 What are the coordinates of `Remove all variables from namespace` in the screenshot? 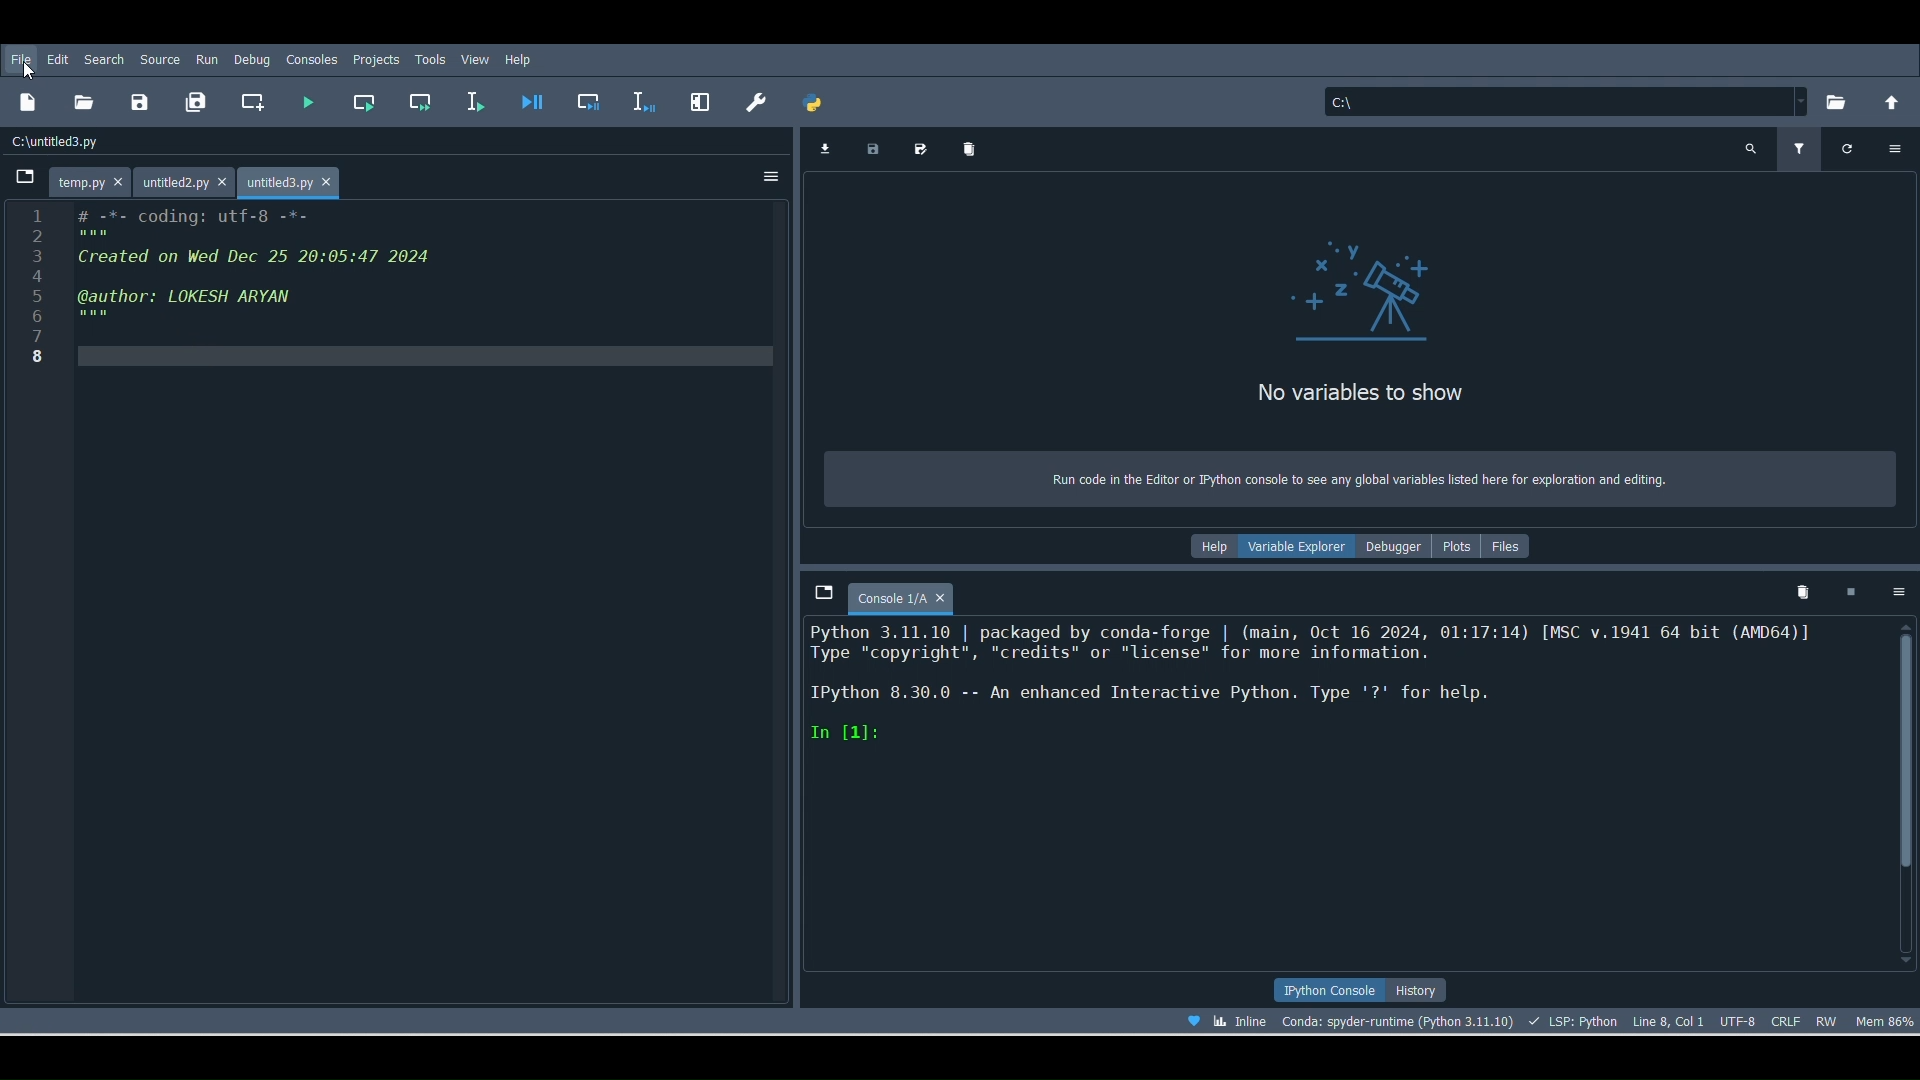 It's located at (1805, 594).